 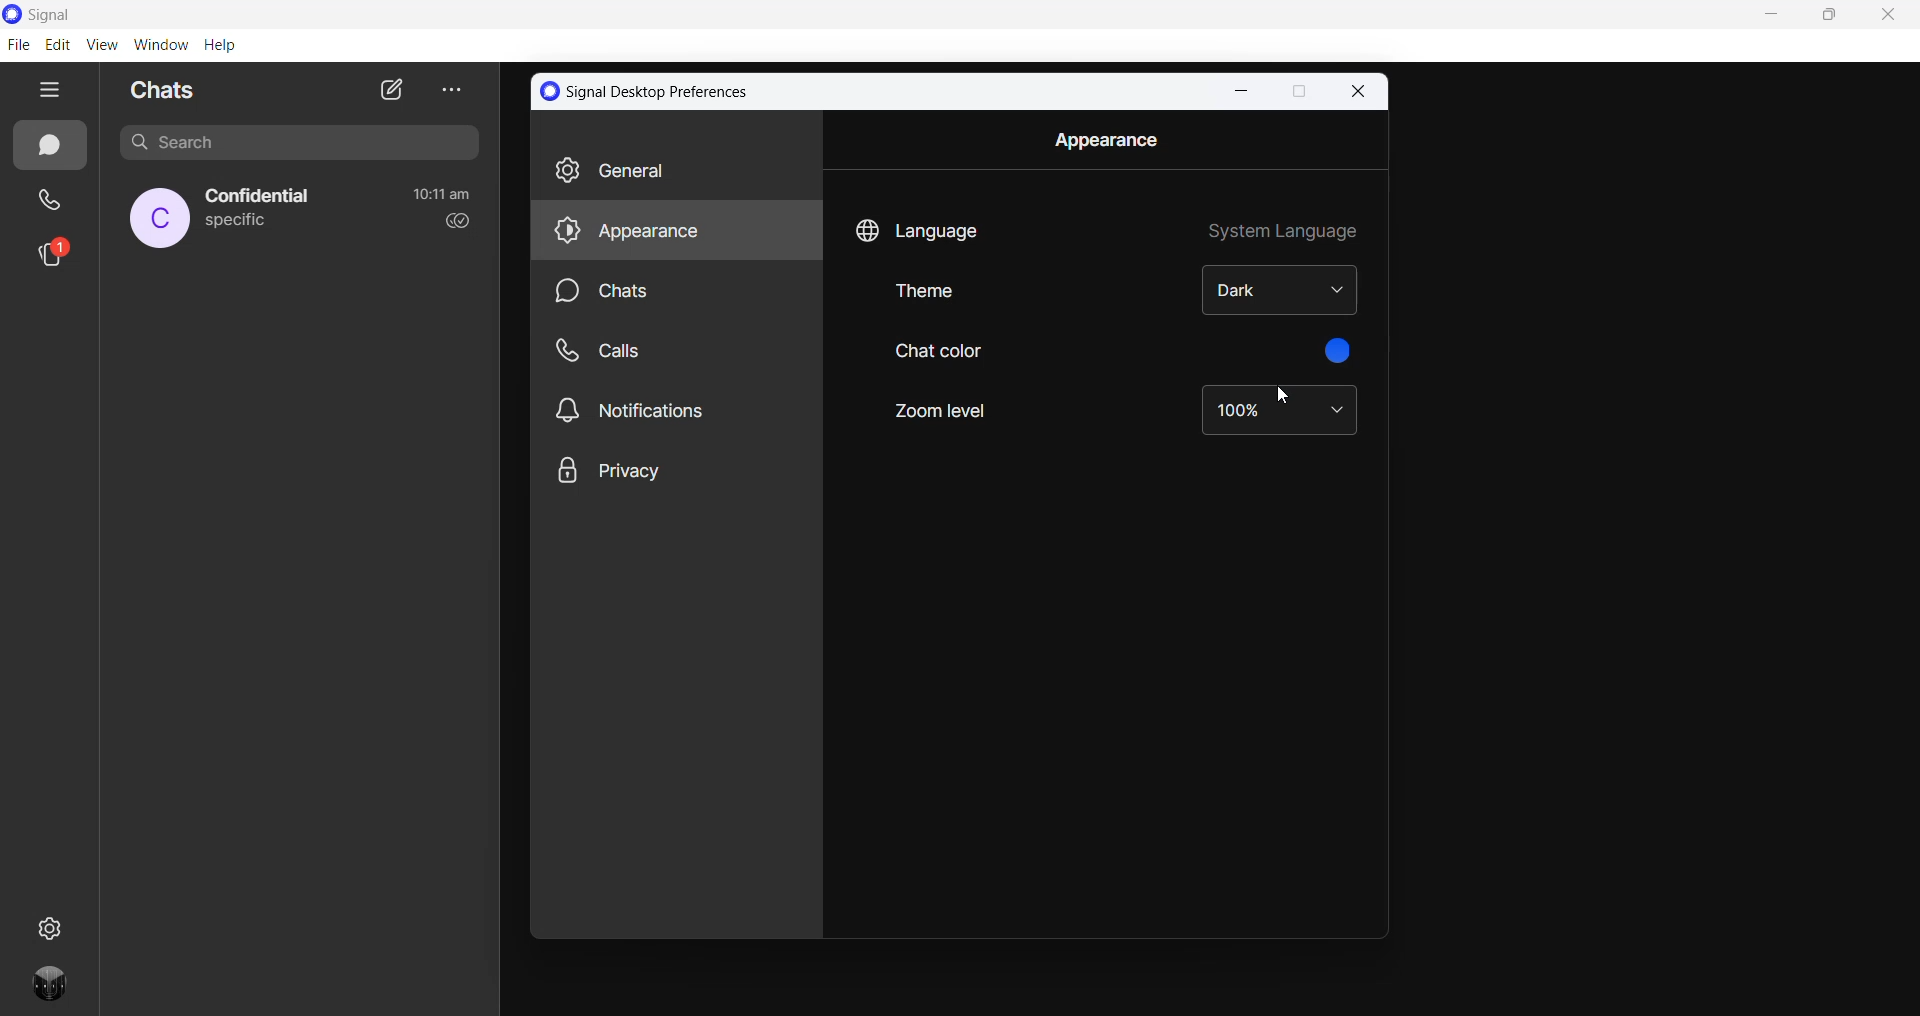 What do you see at coordinates (49, 146) in the screenshot?
I see `chats` at bounding box center [49, 146].